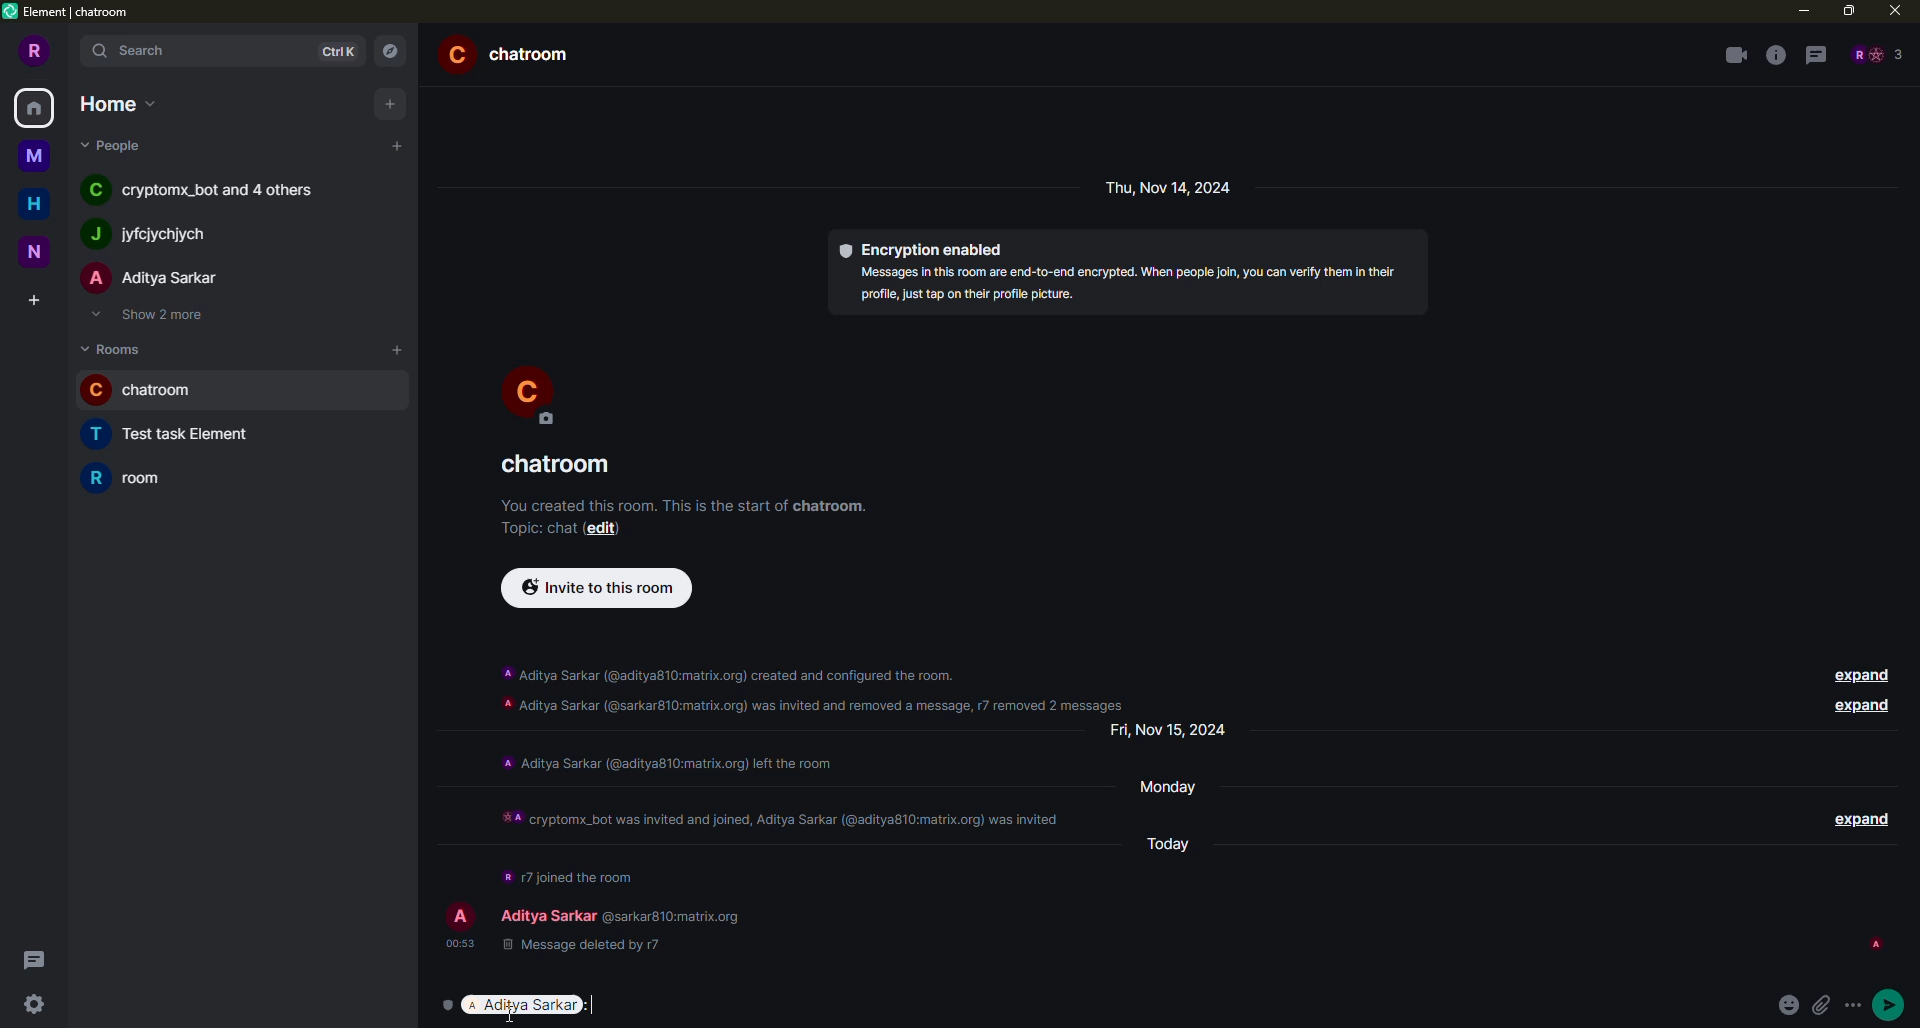  I want to click on day, so click(1178, 785).